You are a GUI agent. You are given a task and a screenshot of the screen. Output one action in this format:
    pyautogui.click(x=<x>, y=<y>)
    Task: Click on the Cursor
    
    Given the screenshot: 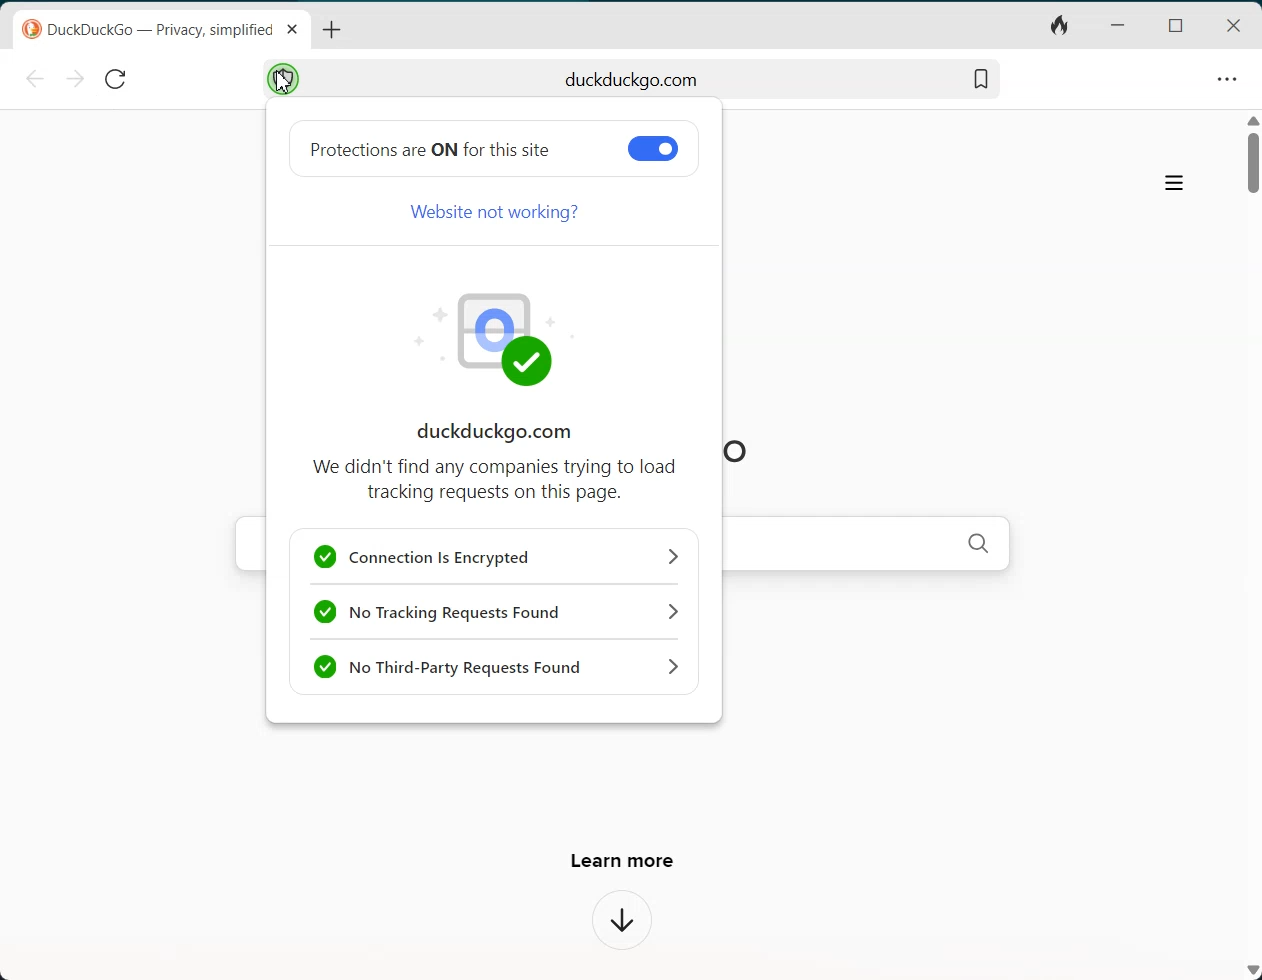 What is the action you would take?
    pyautogui.click(x=283, y=84)
    